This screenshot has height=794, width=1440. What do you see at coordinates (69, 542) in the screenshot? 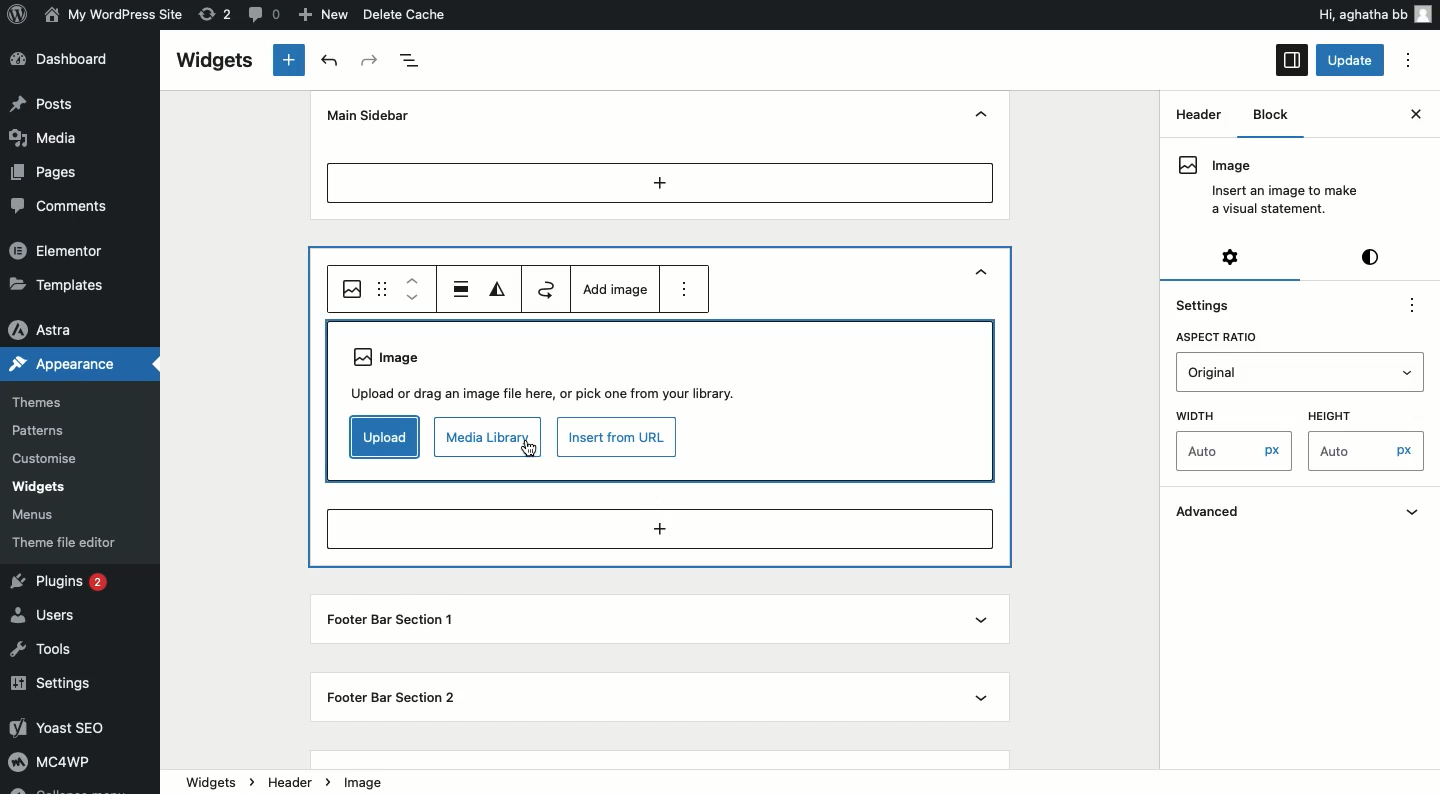
I see `Theme file editor` at bounding box center [69, 542].